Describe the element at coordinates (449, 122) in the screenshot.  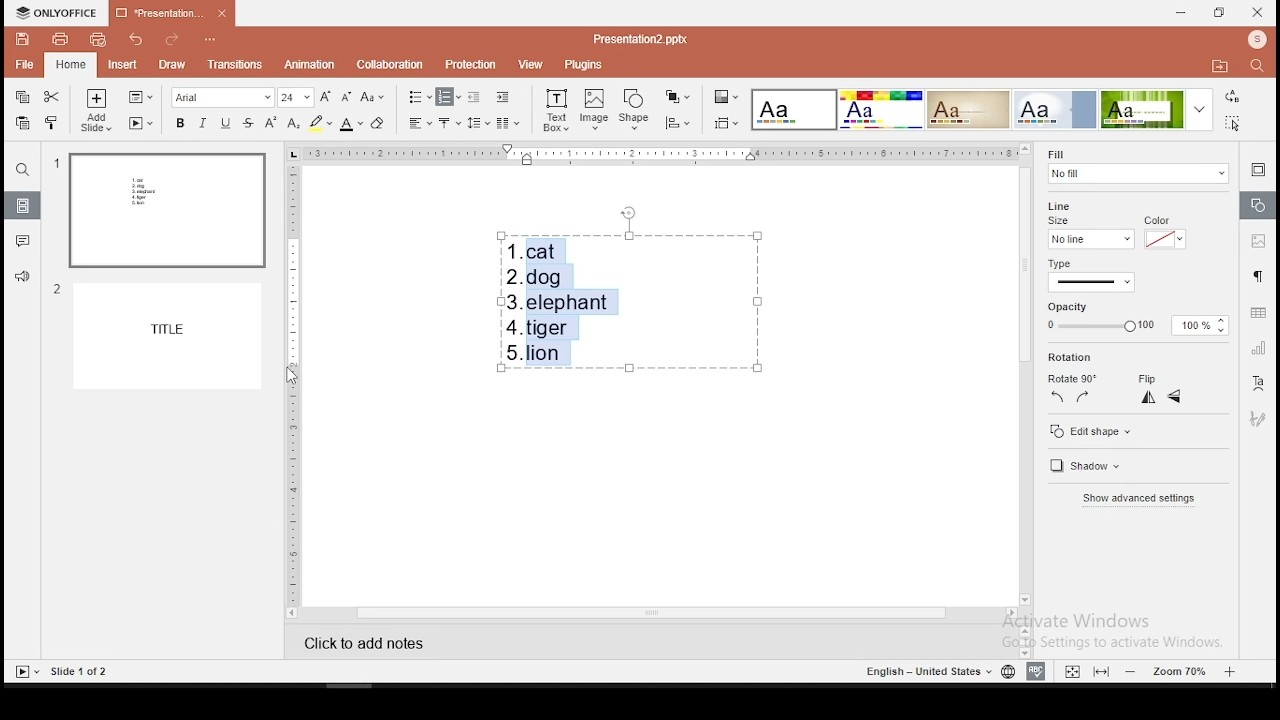
I see `vertical alignment` at that location.